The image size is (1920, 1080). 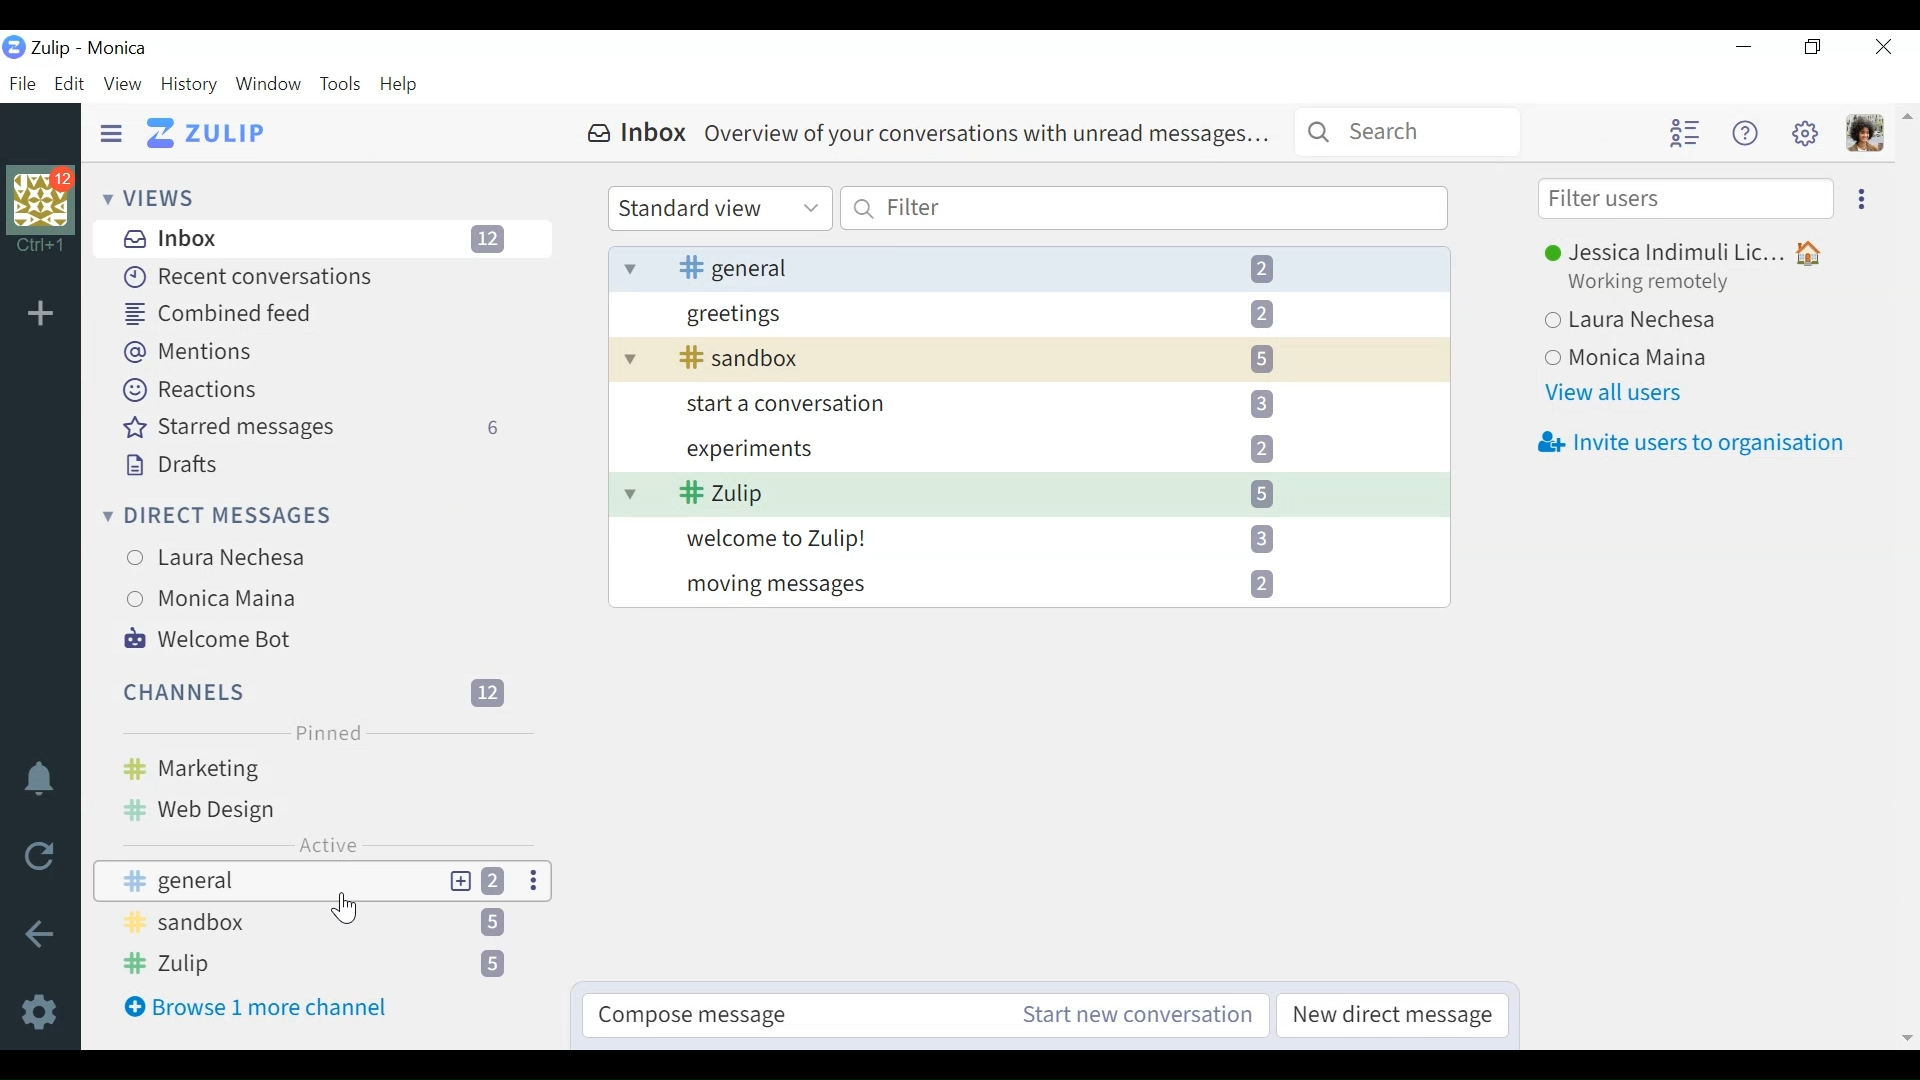 What do you see at coordinates (190, 85) in the screenshot?
I see `History` at bounding box center [190, 85].